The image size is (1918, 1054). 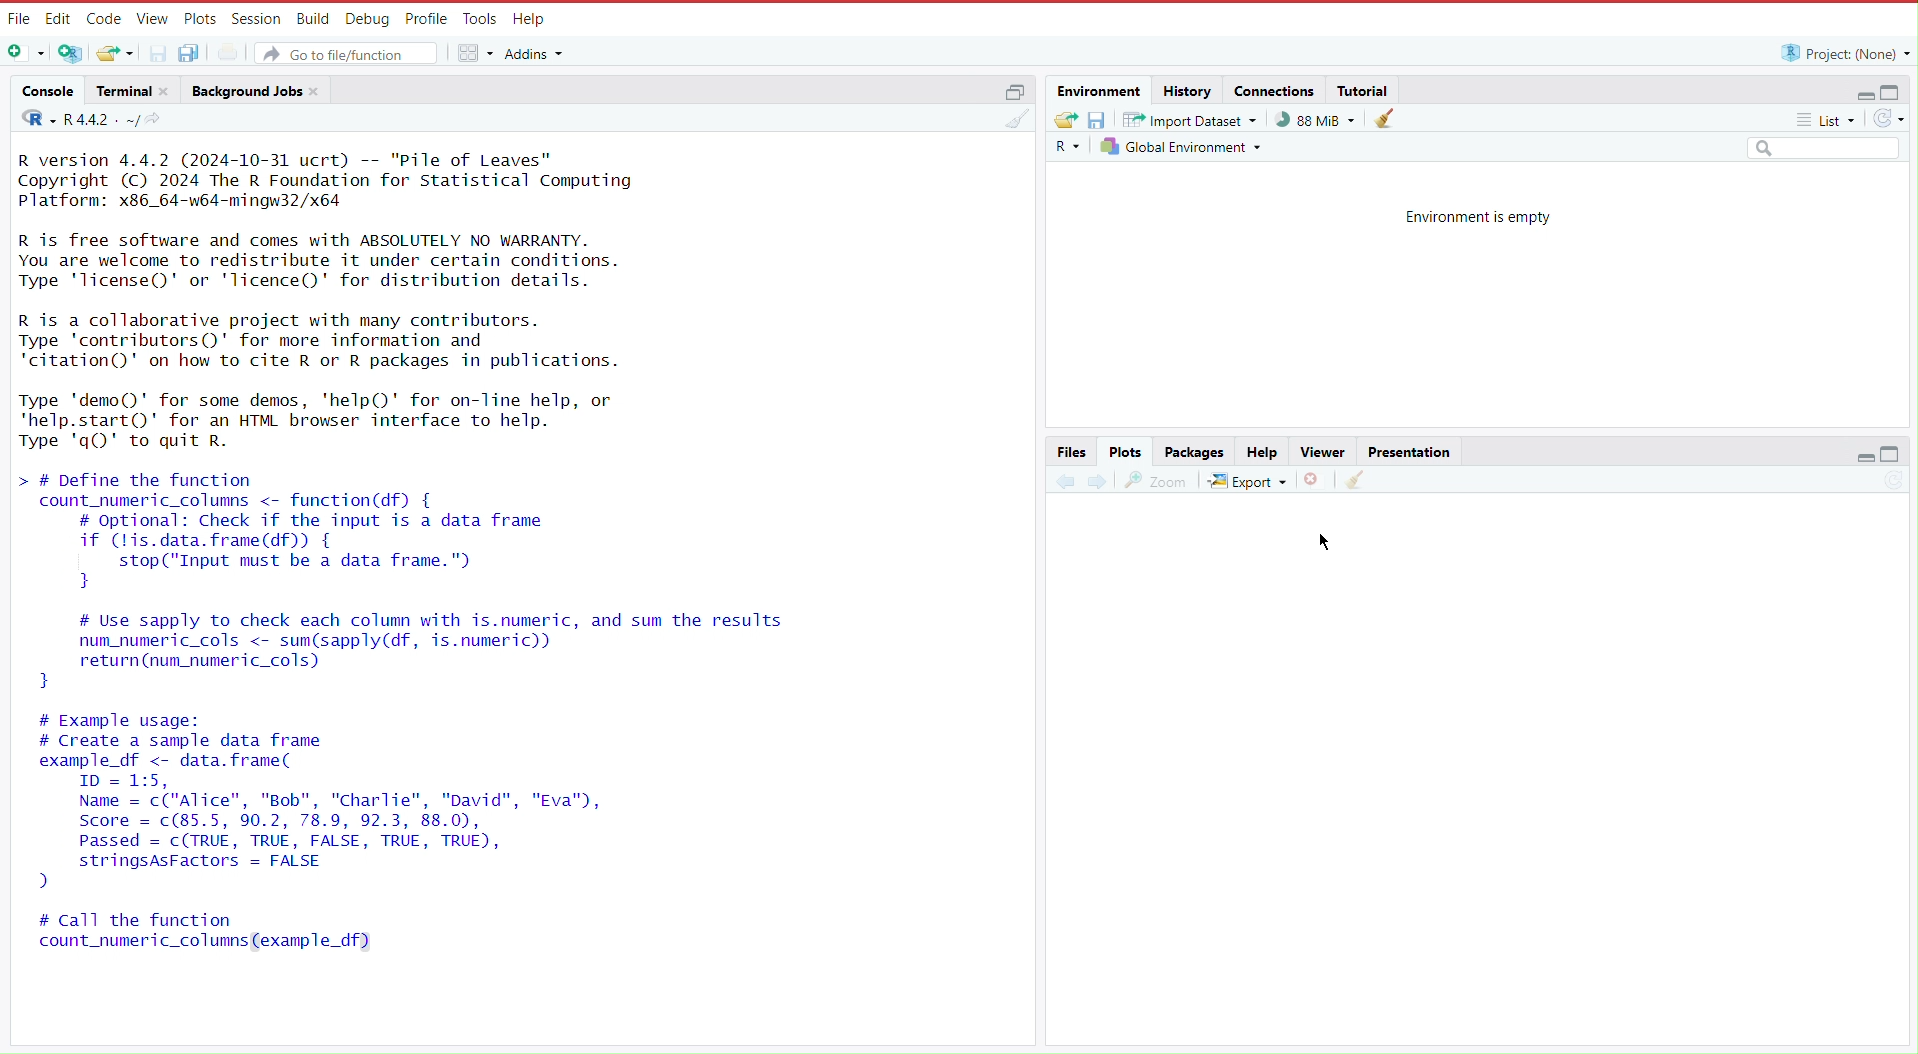 I want to click on Help, so click(x=1262, y=452).